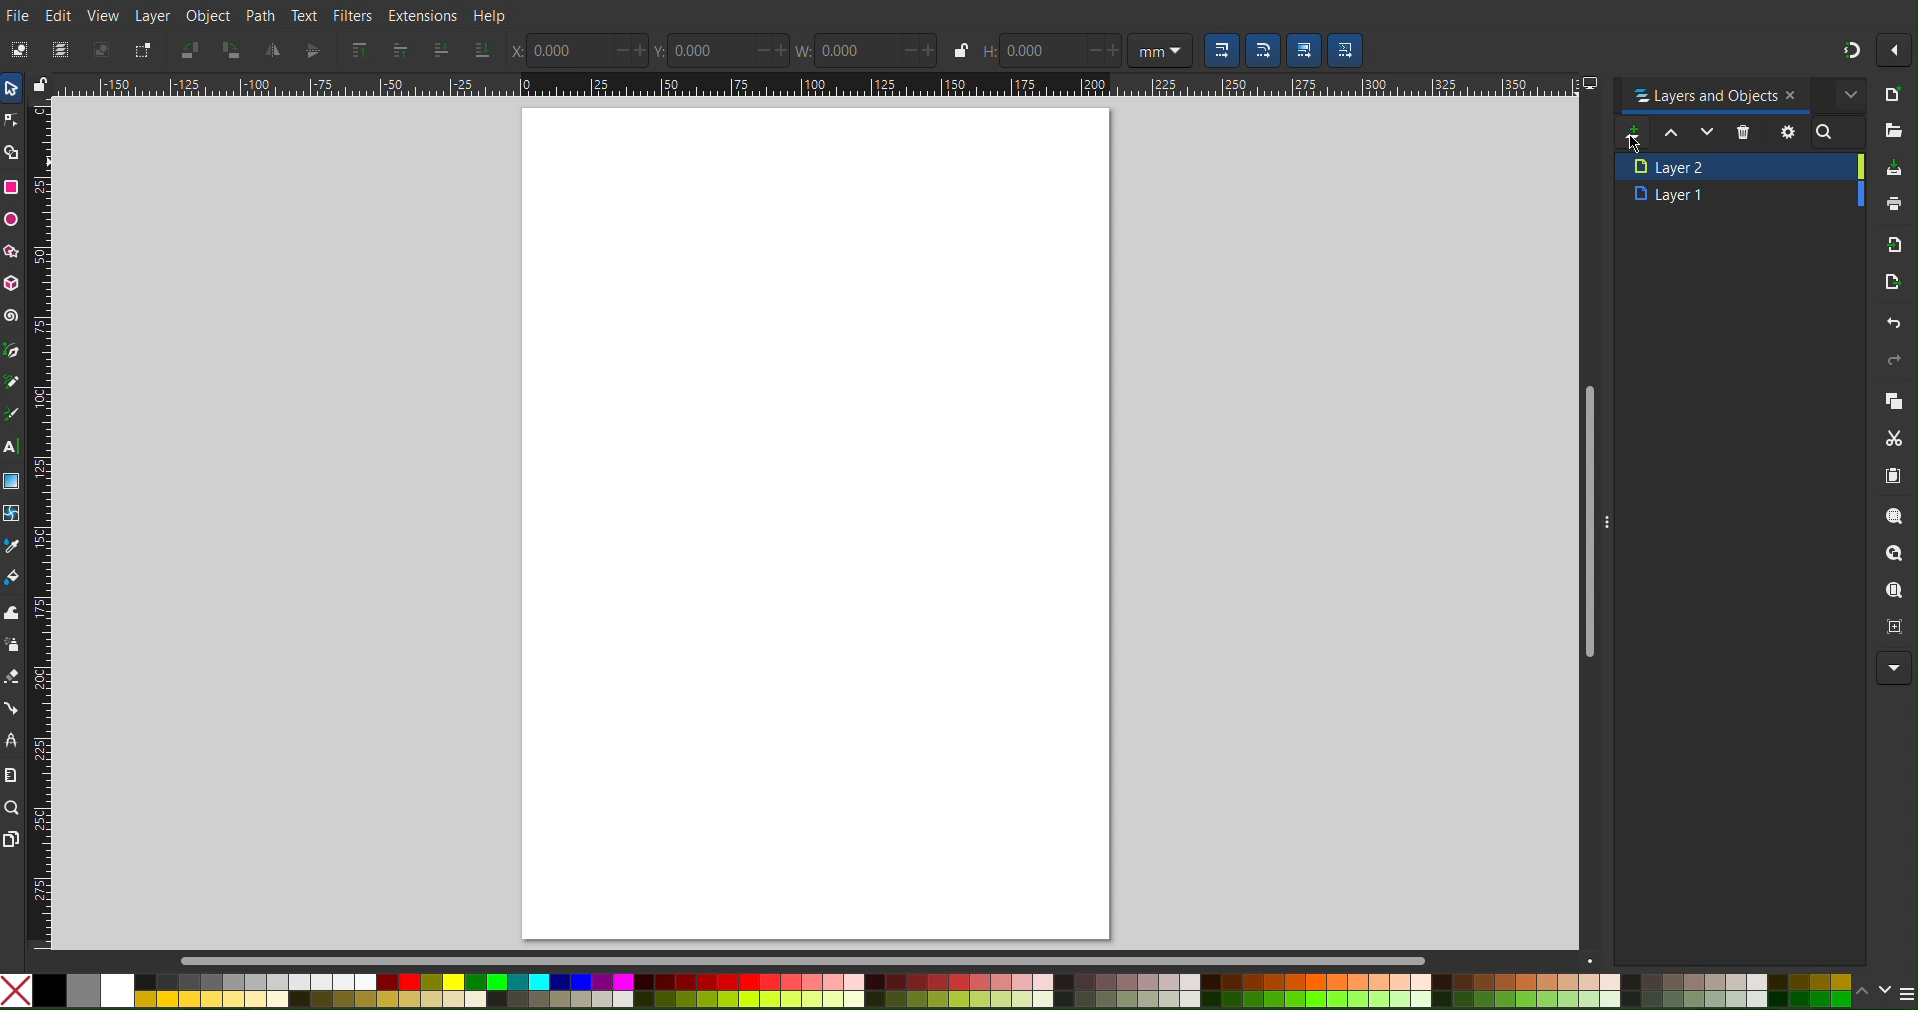  What do you see at coordinates (481, 50) in the screenshot?
I see `Send layer to the bottom` at bounding box center [481, 50].